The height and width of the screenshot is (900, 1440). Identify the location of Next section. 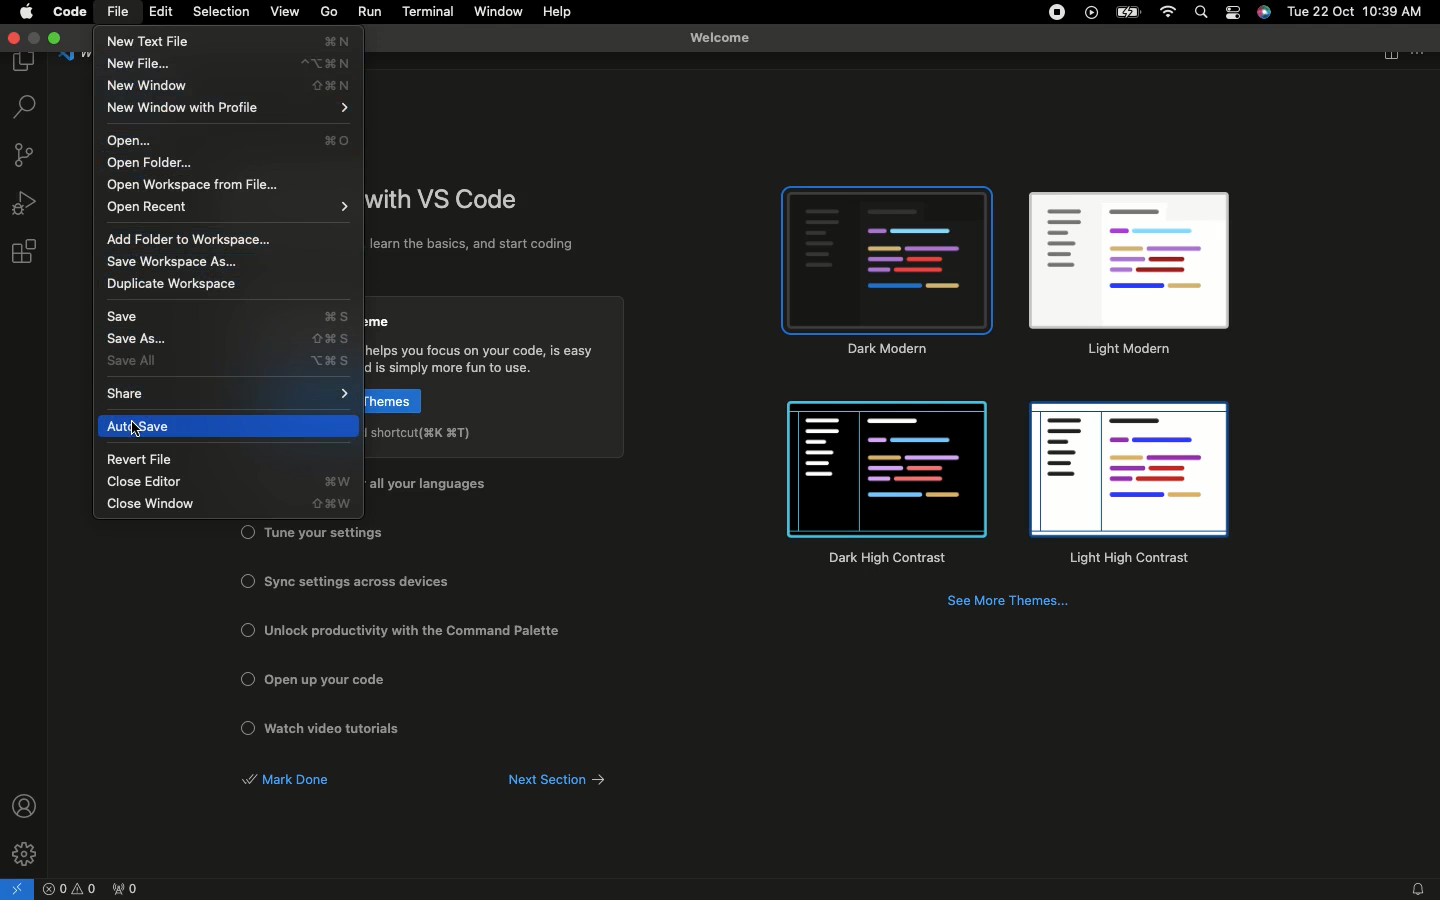
(568, 780).